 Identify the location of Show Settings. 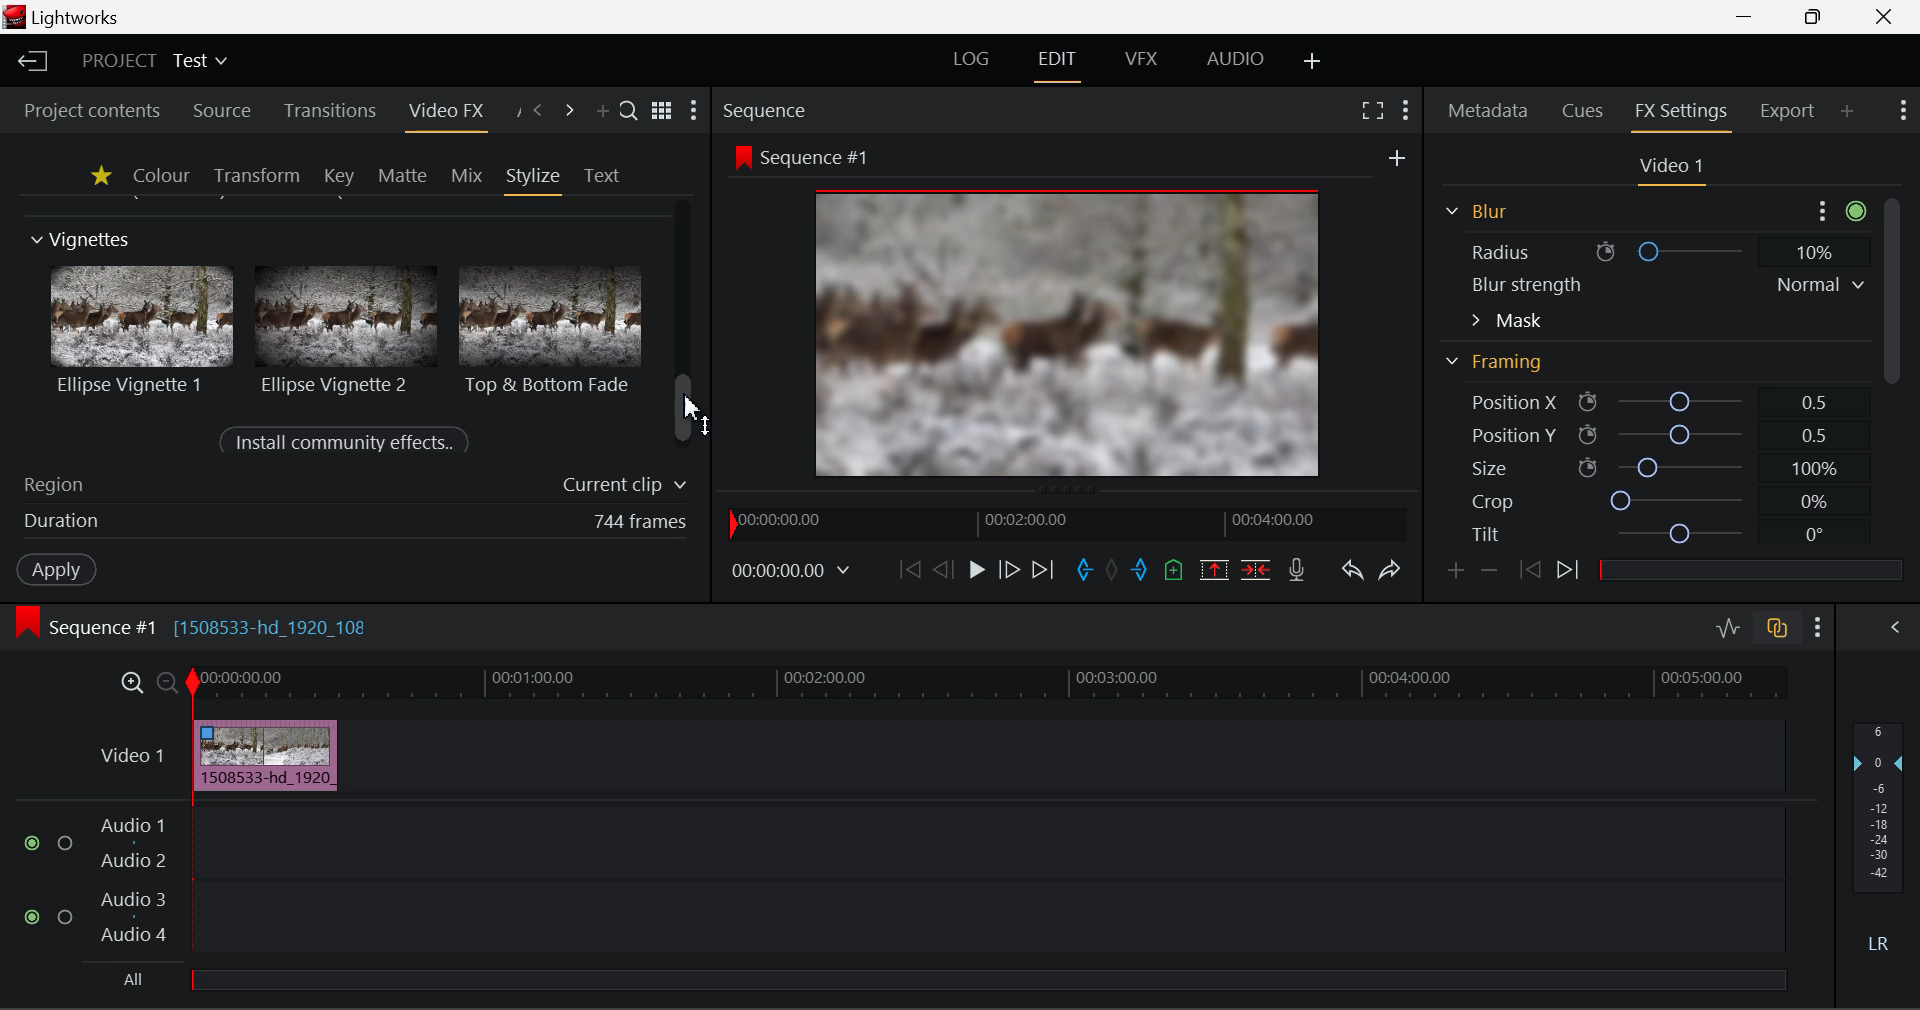
(1906, 113).